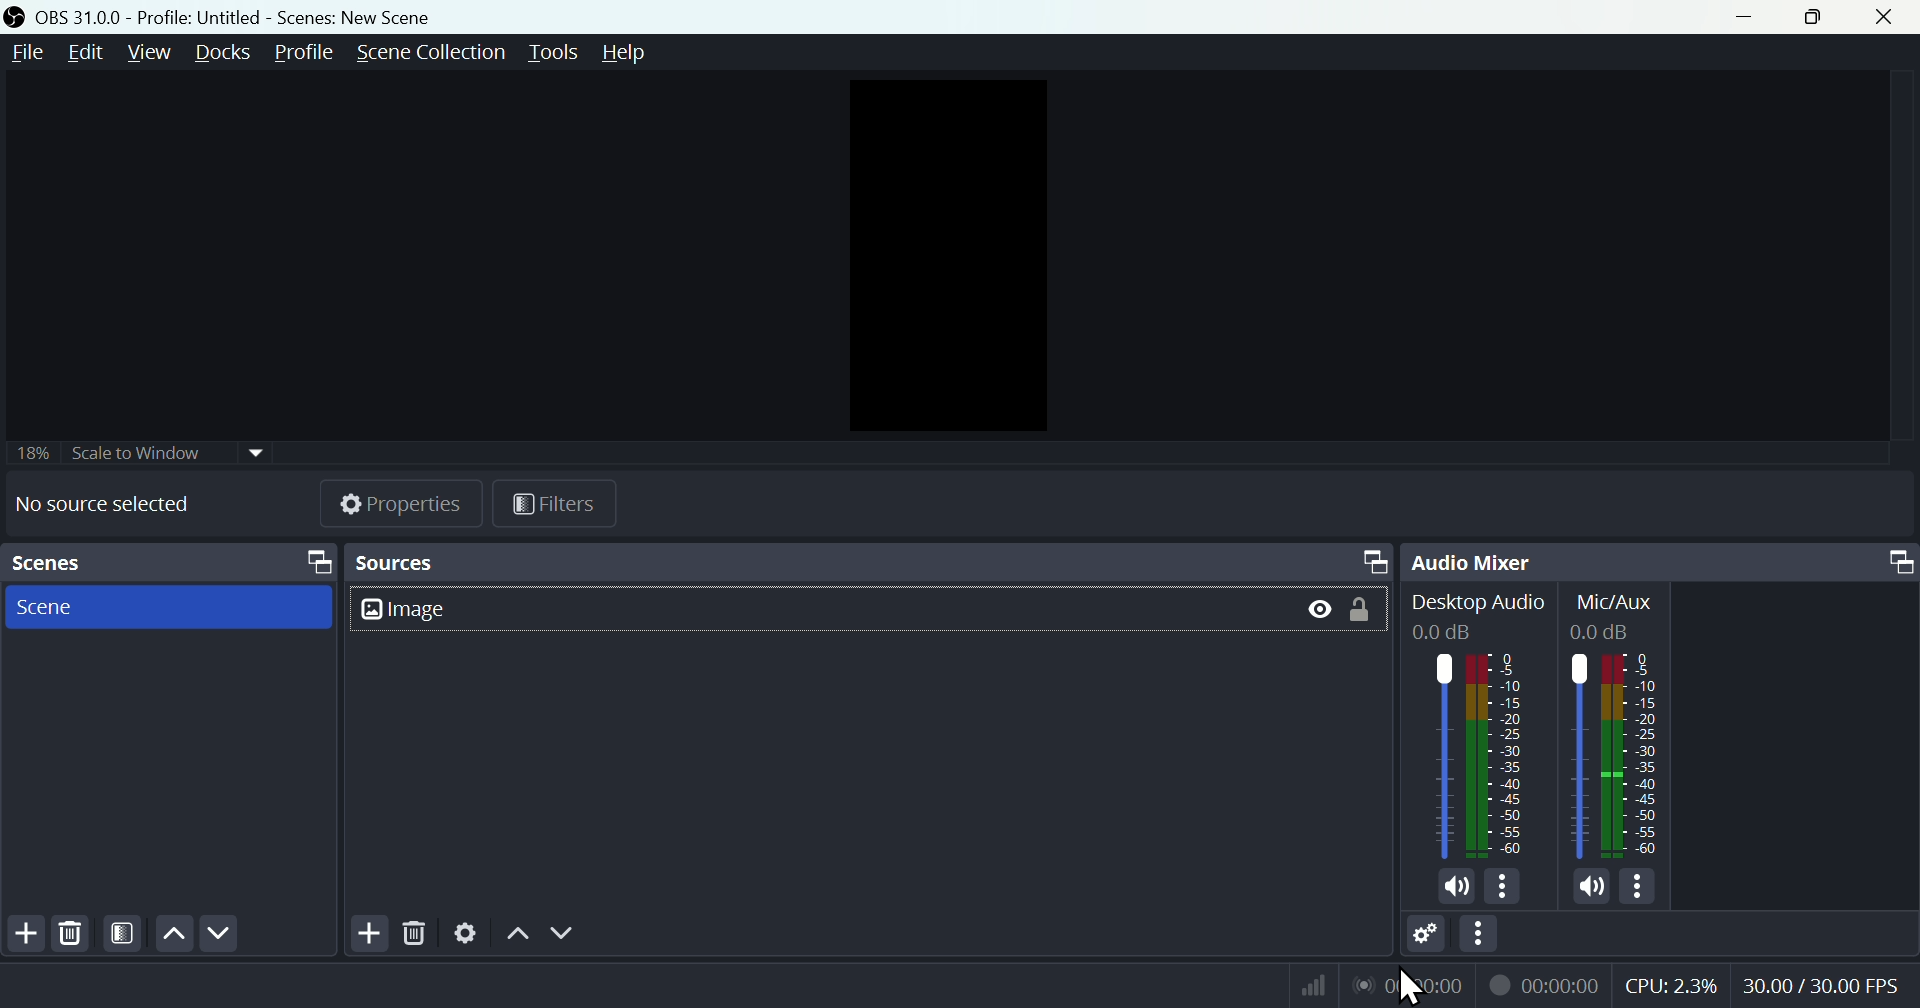  I want to click on up, so click(173, 934).